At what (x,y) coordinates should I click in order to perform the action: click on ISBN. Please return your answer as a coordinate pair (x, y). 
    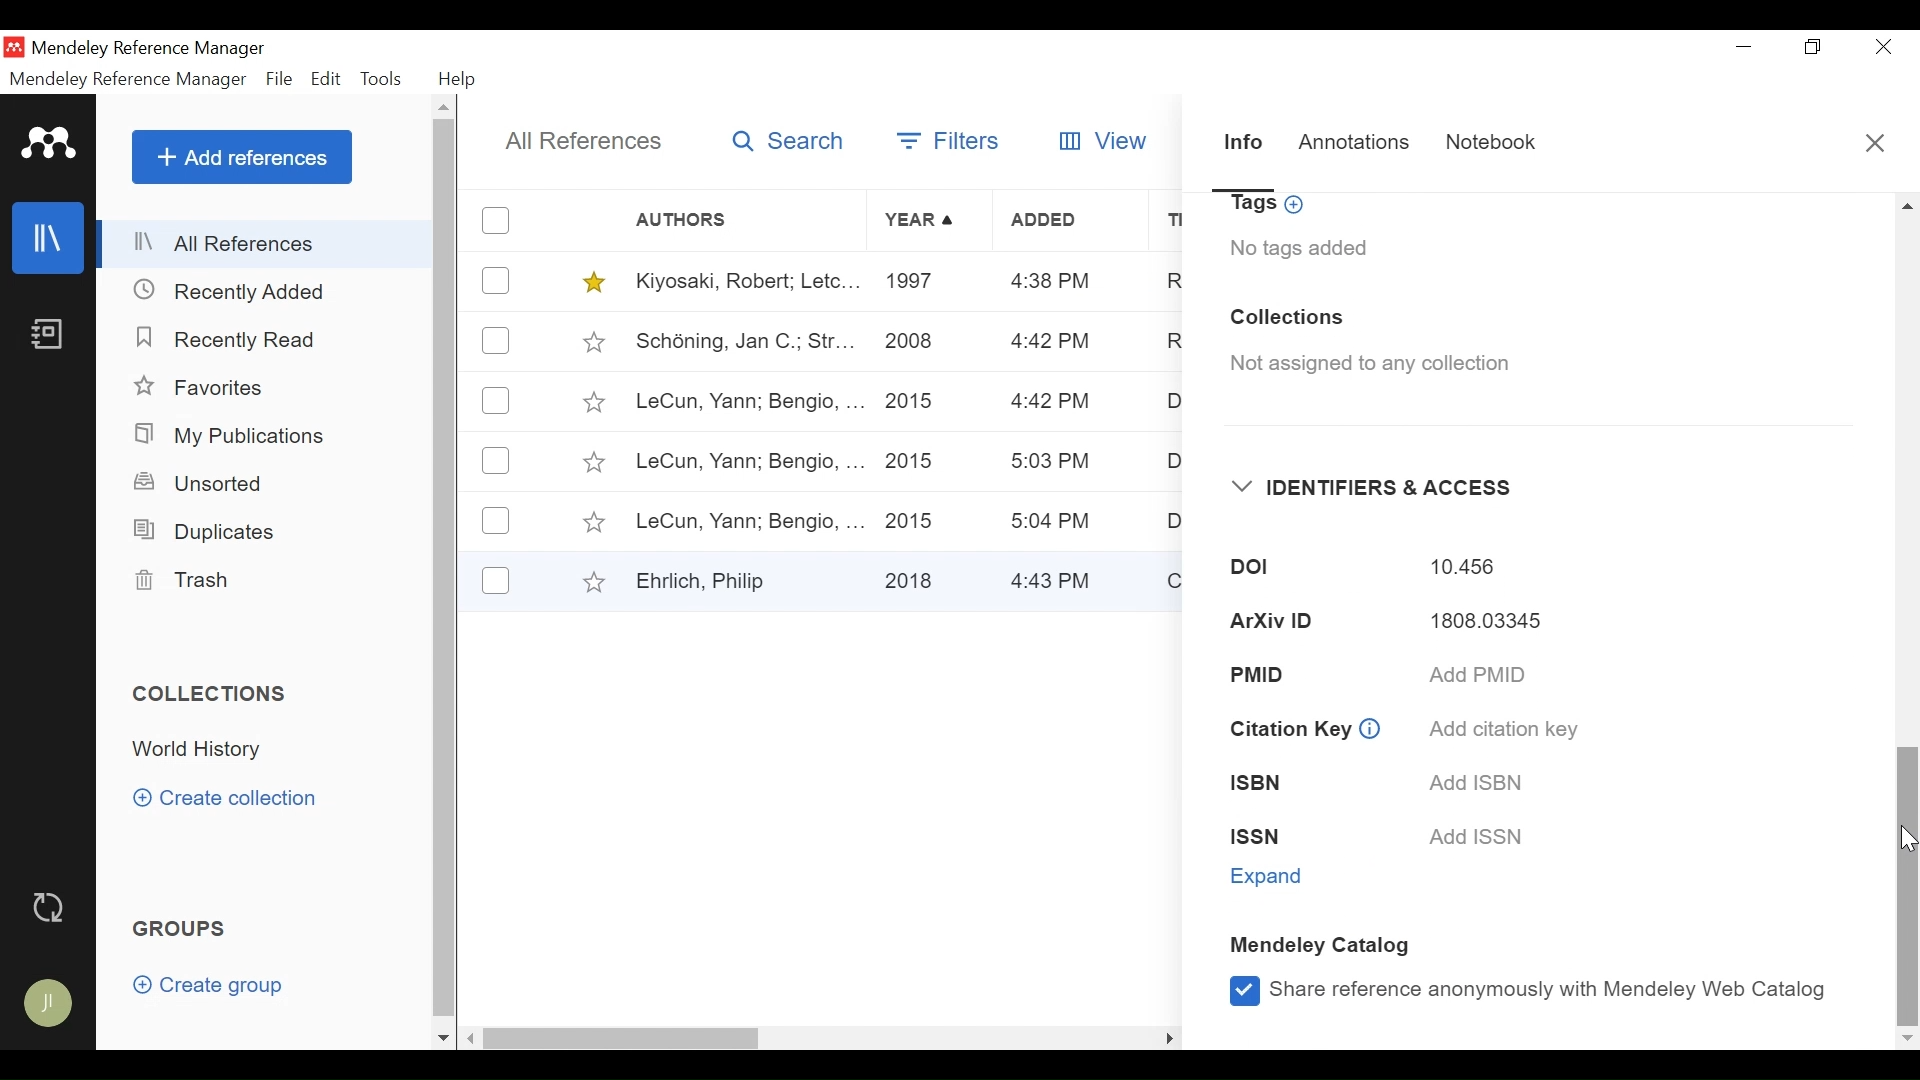
    Looking at the image, I should click on (1269, 784).